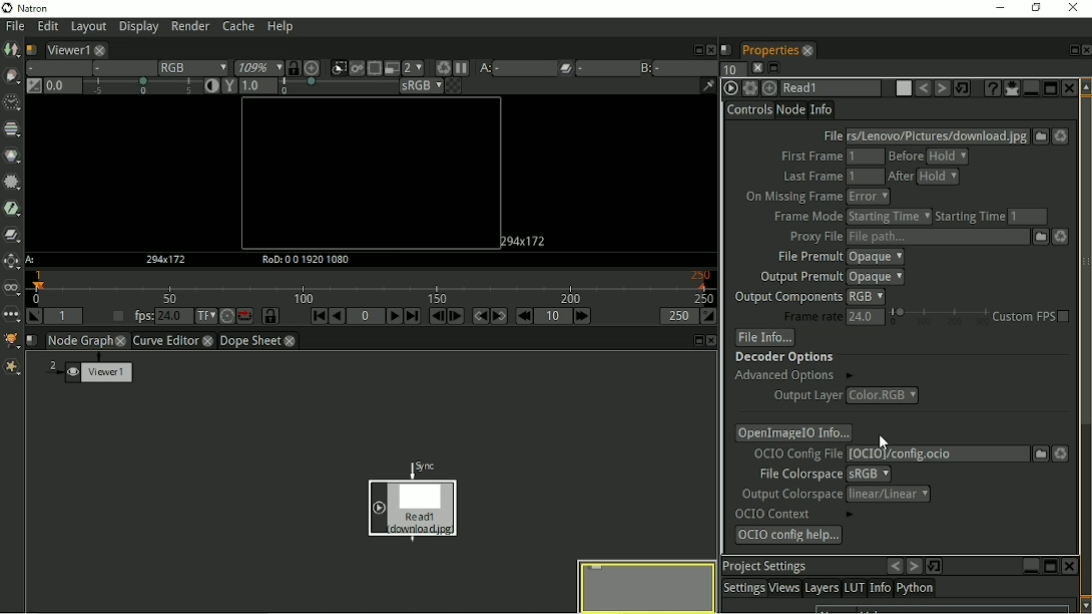 This screenshot has width=1092, height=614. Describe the element at coordinates (823, 109) in the screenshot. I see `Info` at that location.